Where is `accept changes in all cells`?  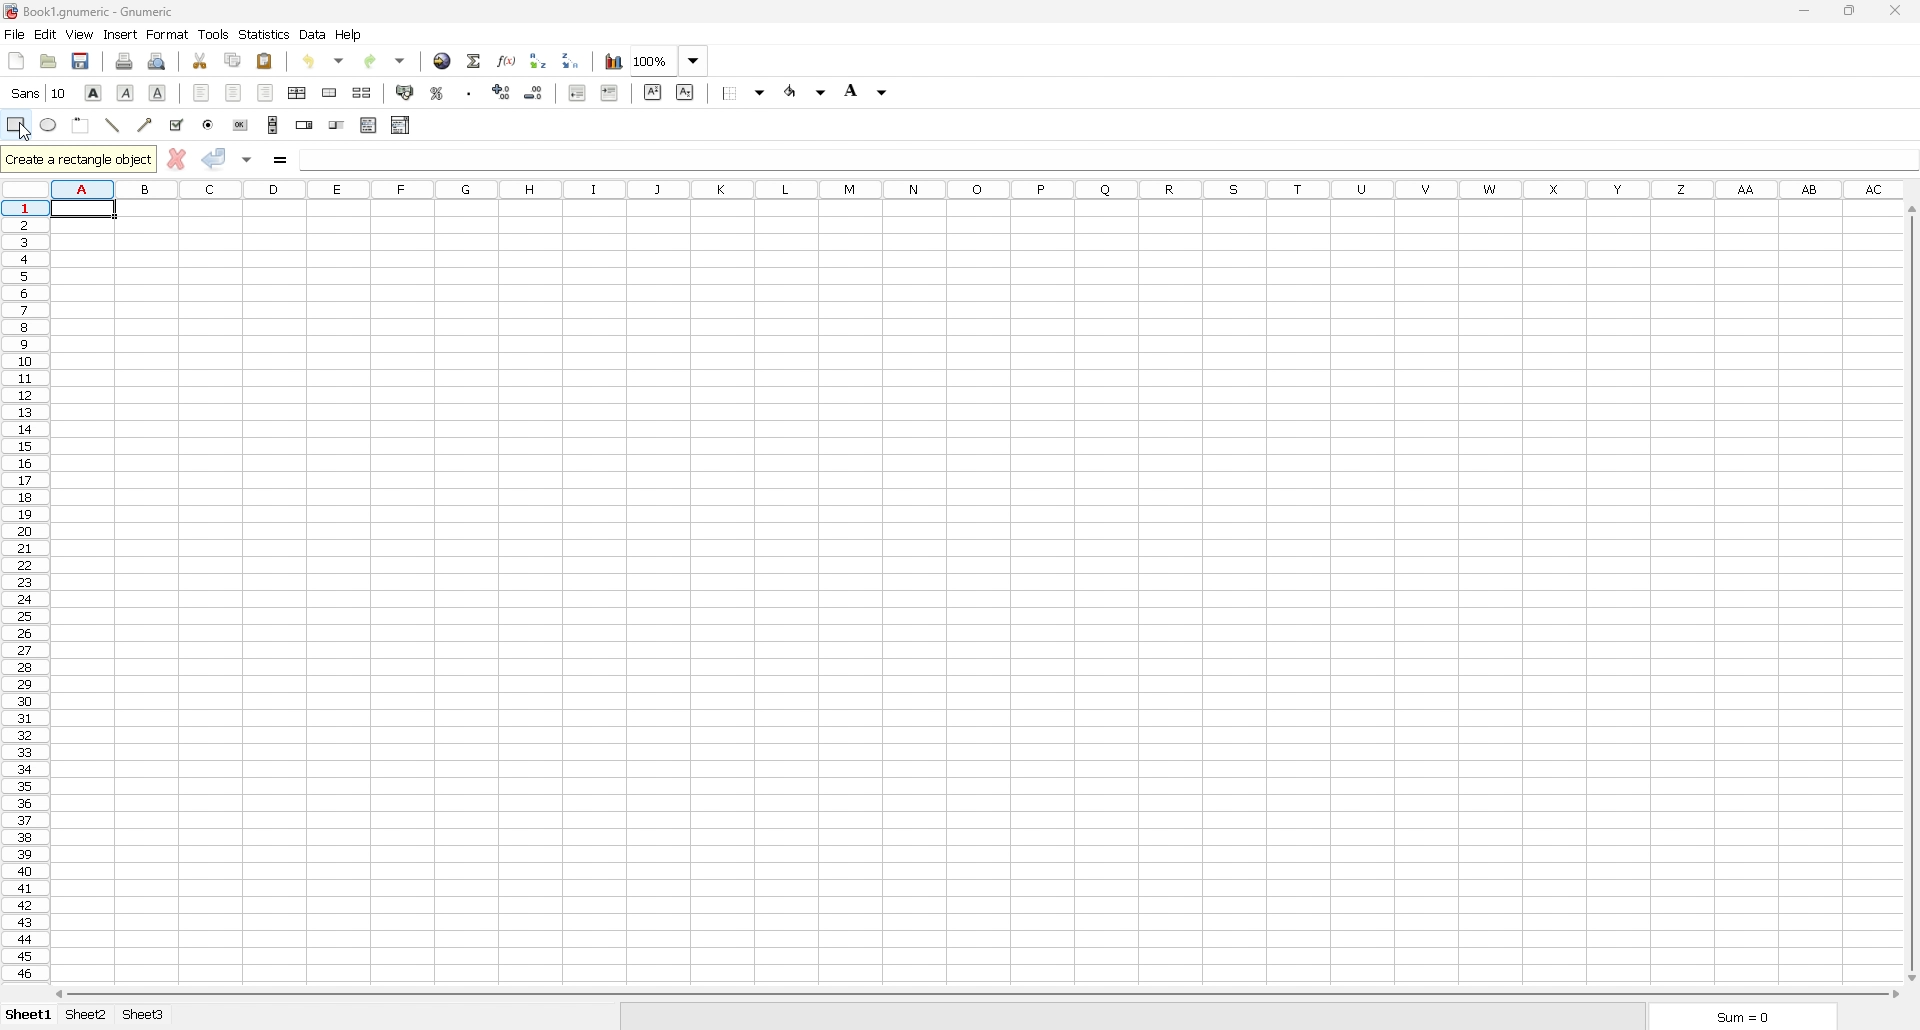
accept changes in all cells is located at coordinates (250, 160).